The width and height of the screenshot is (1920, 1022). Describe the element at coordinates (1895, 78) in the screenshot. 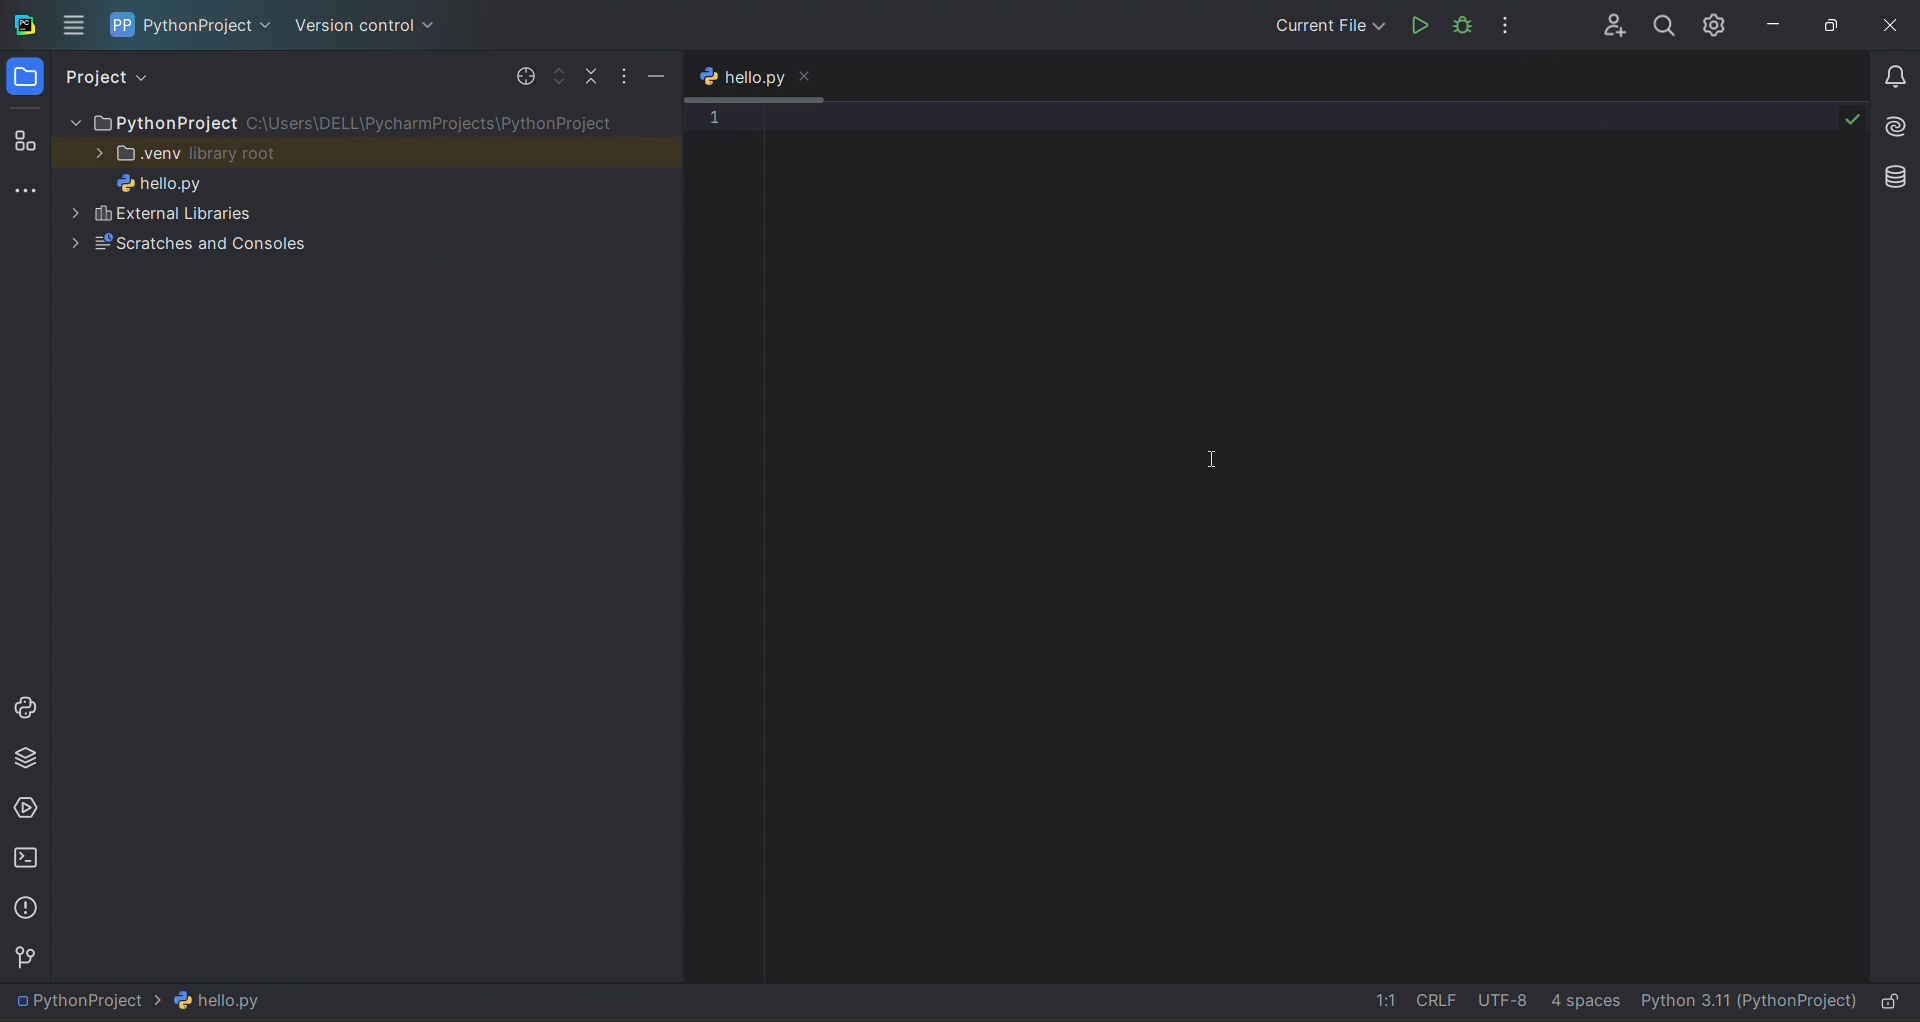

I see `notifications` at that location.